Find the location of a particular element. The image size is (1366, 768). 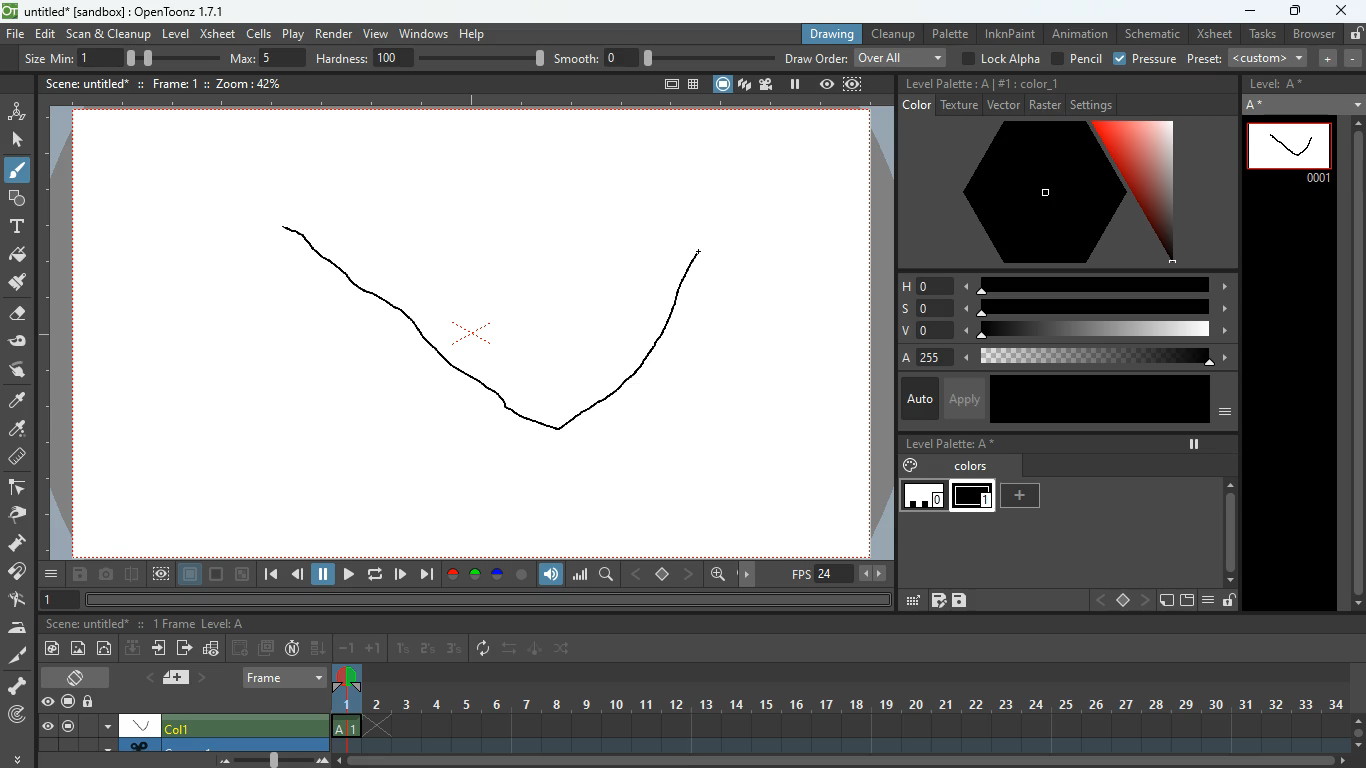

red is located at coordinates (452, 575).